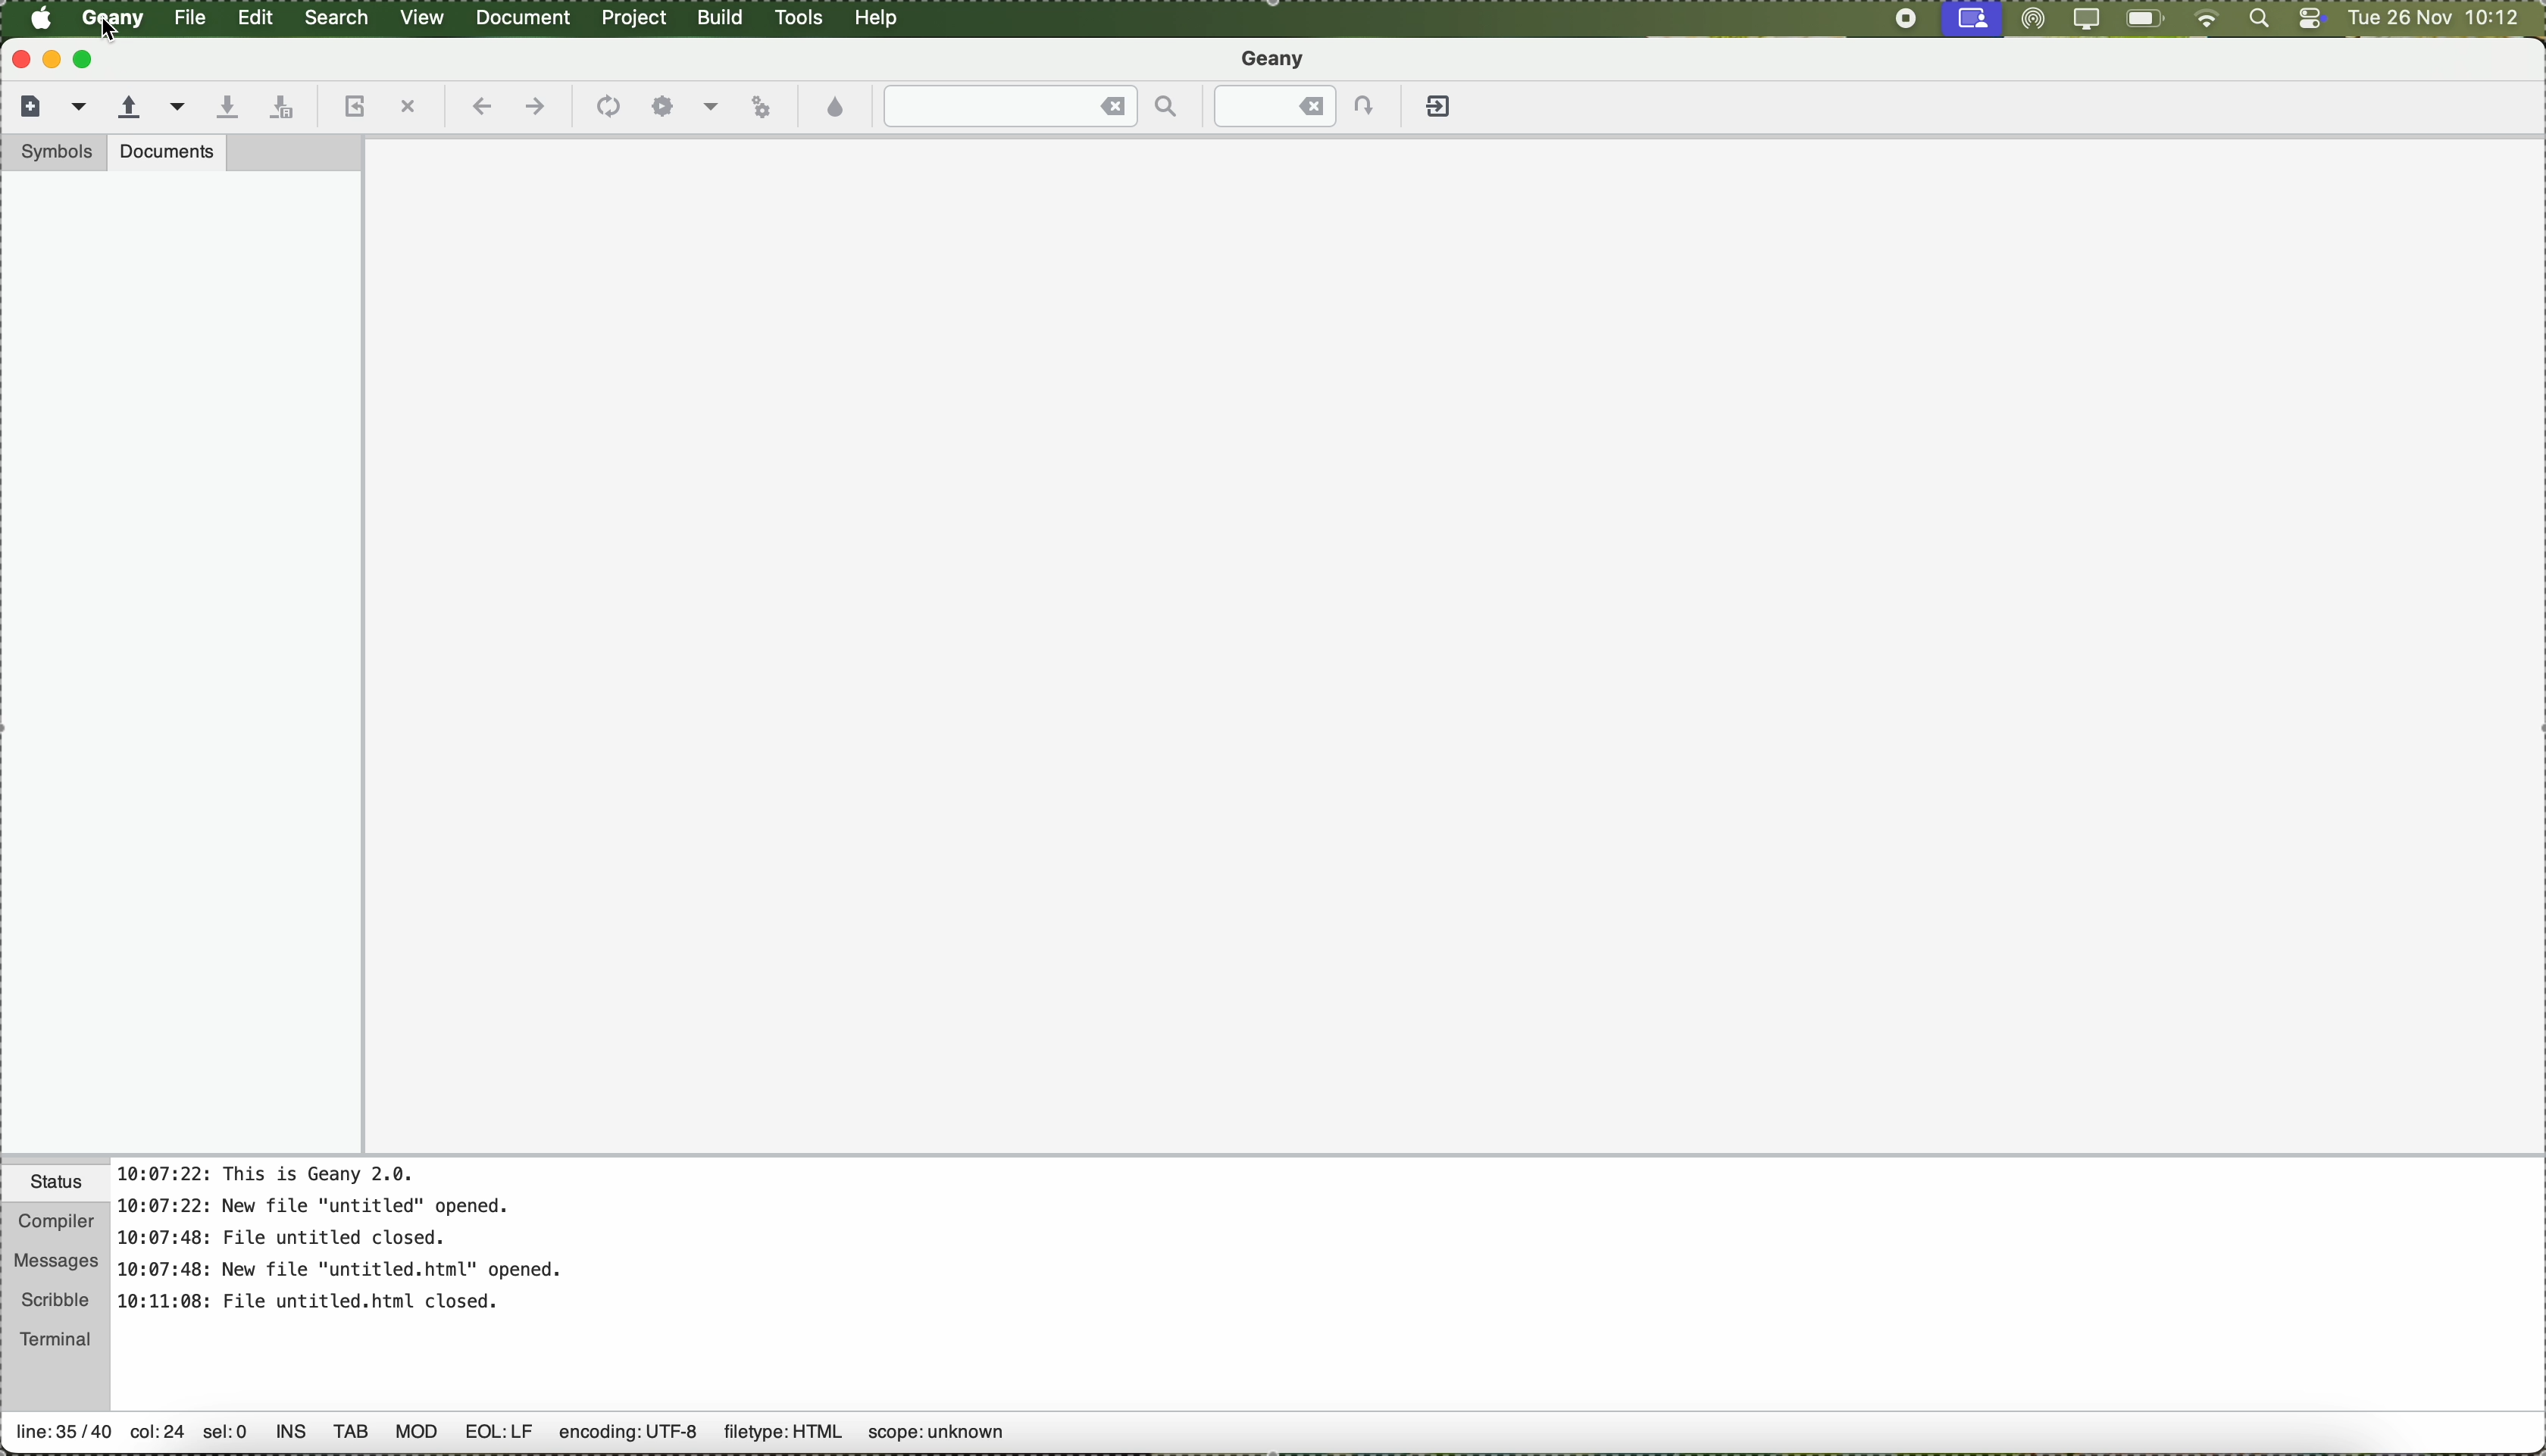 This screenshot has width=2546, height=1456. Describe the element at coordinates (192, 19) in the screenshot. I see `file` at that location.